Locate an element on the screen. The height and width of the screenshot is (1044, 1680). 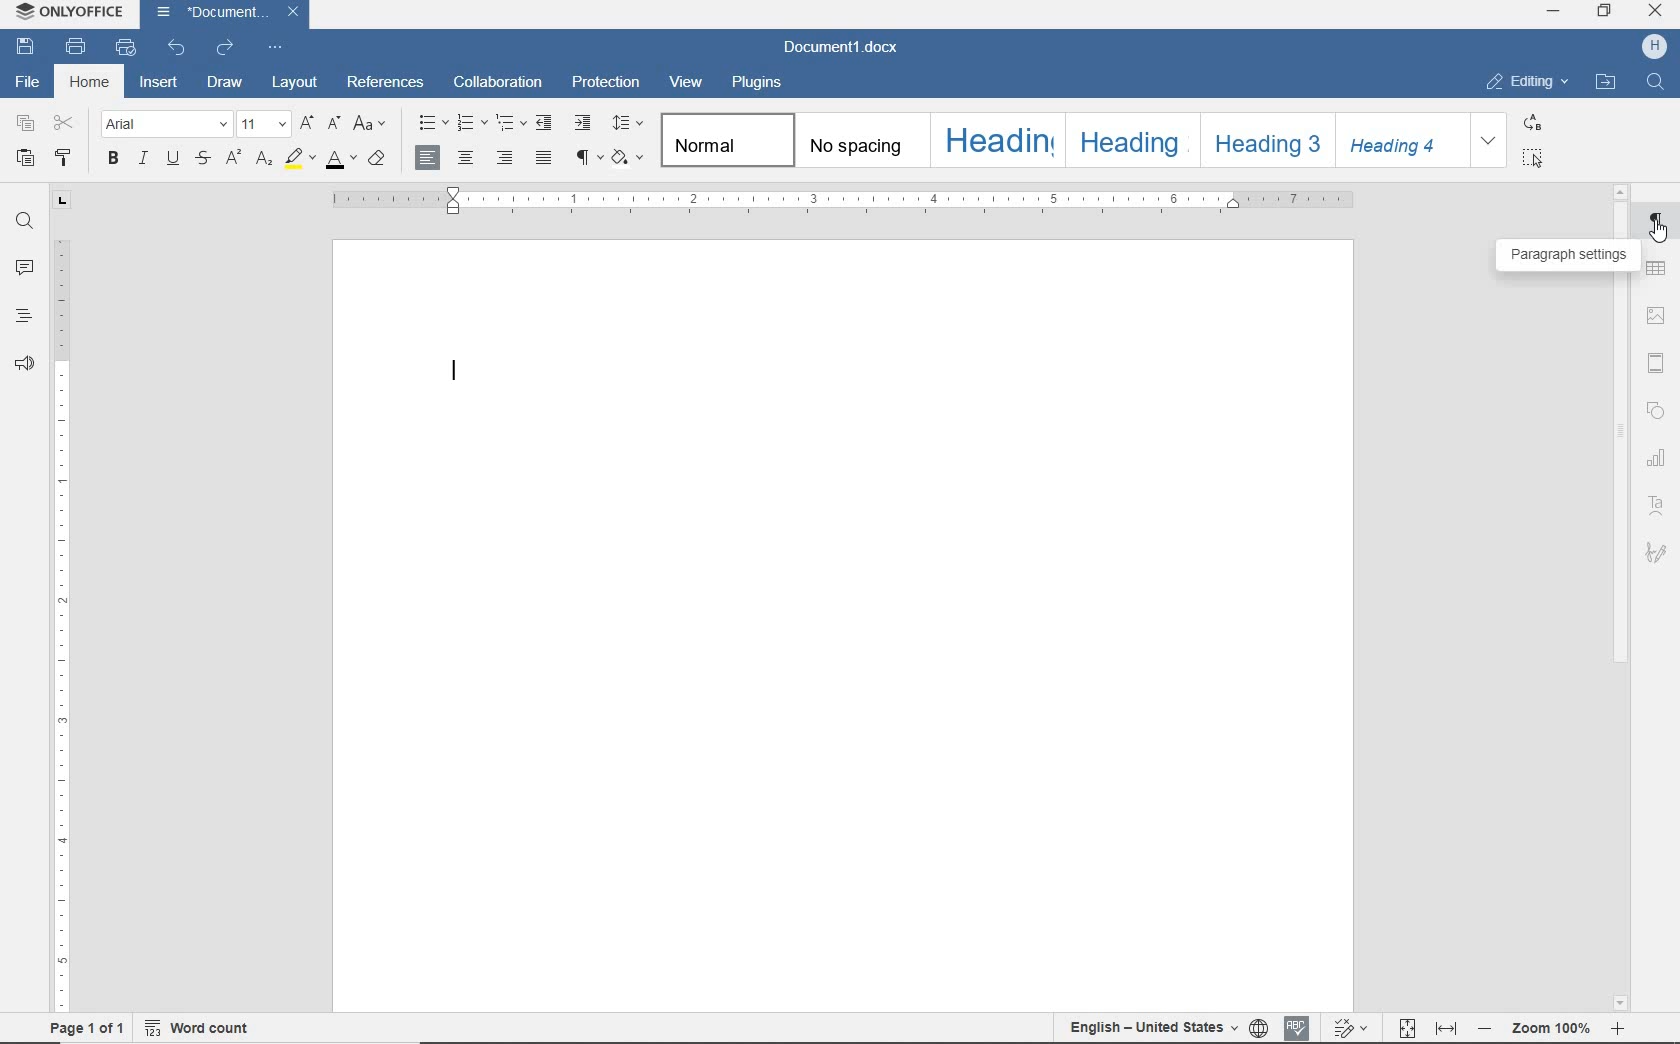
align left is located at coordinates (429, 159).